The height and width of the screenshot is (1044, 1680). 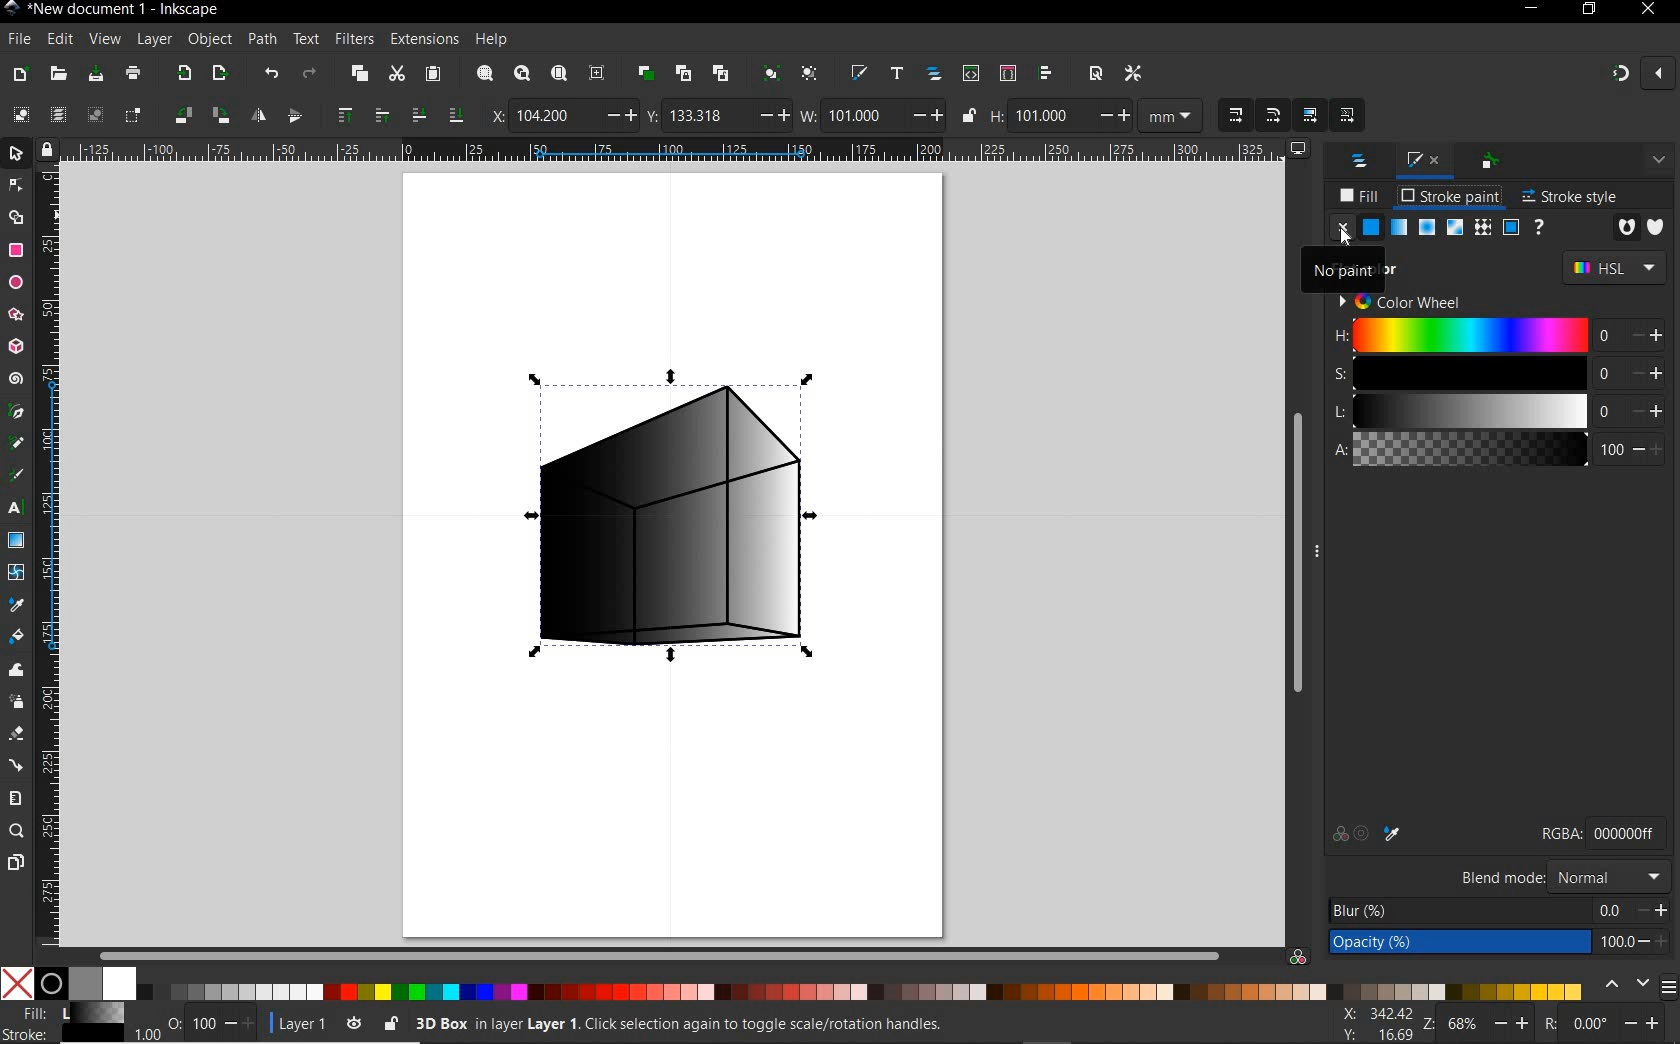 What do you see at coordinates (397, 75) in the screenshot?
I see `CUT` at bounding box center [397, 75].